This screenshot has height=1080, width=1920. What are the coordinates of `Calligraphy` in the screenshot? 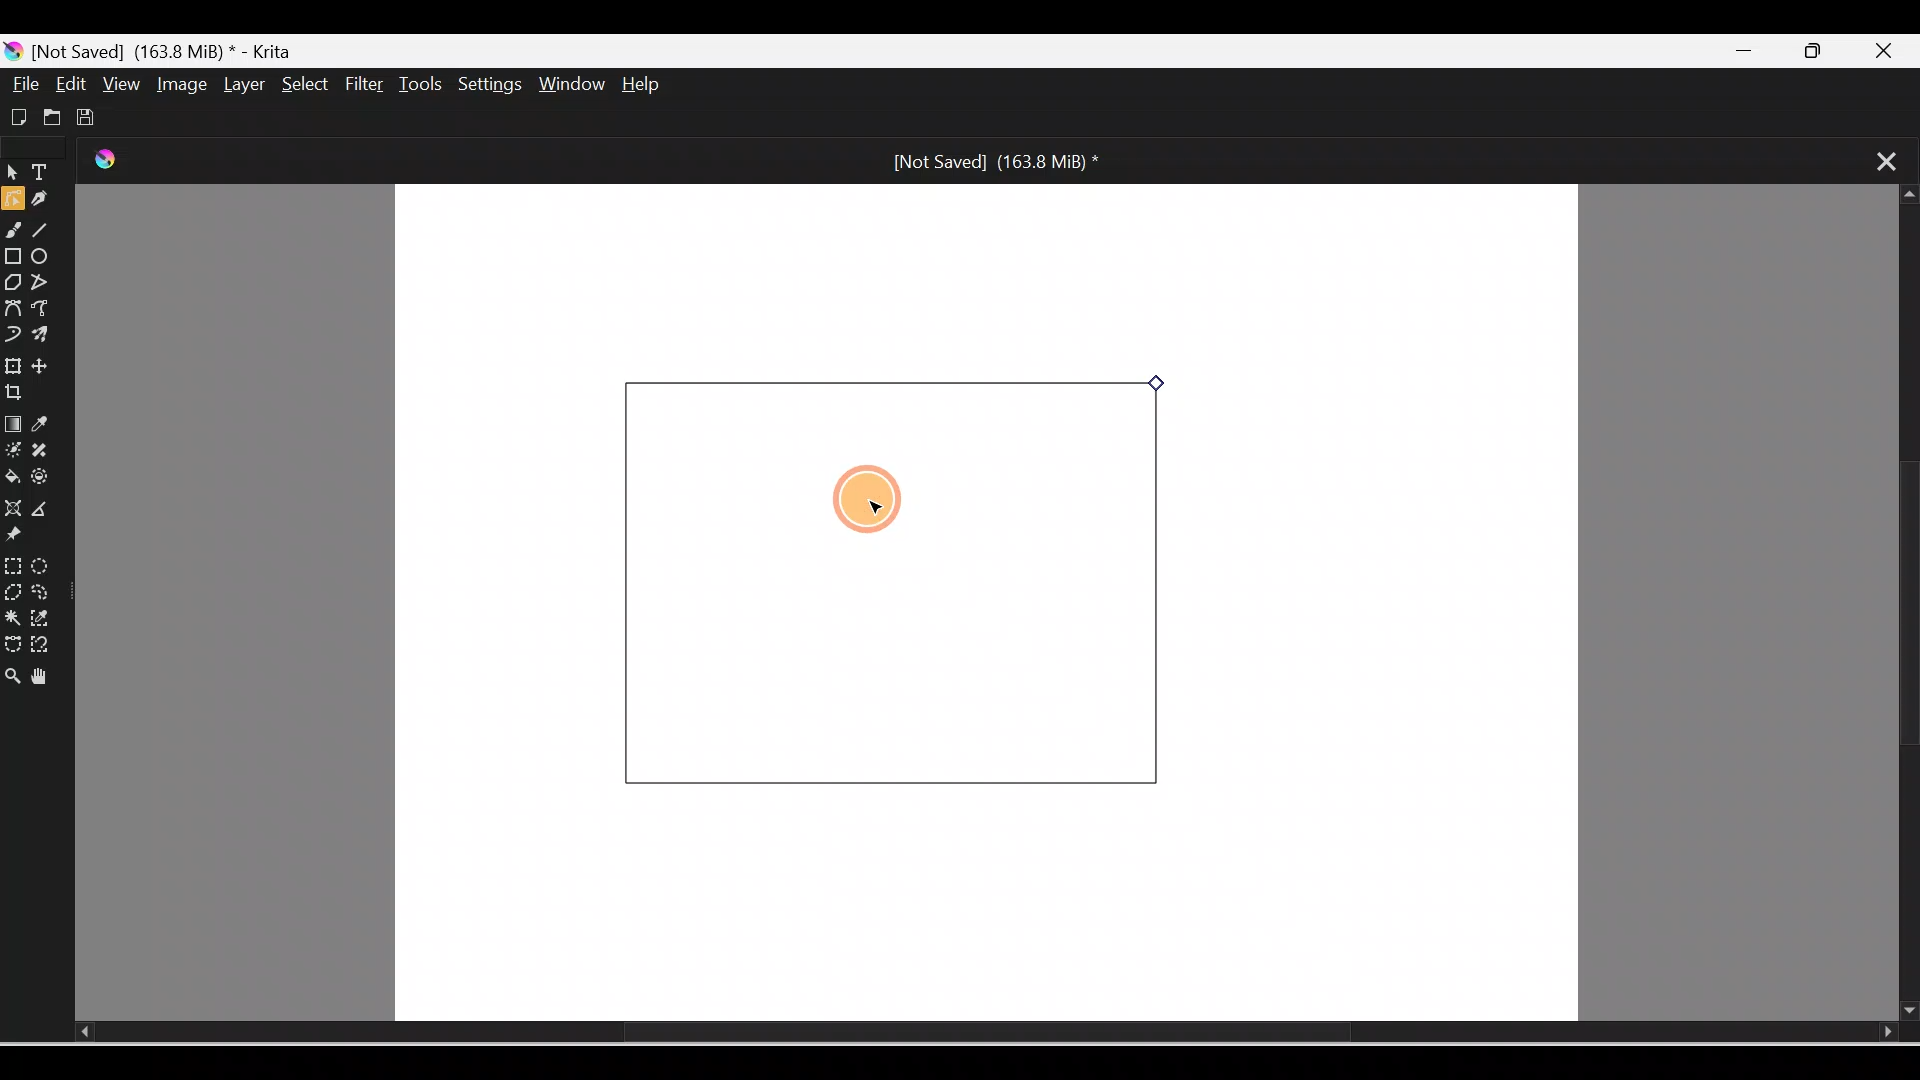 It's located at (47, 201).